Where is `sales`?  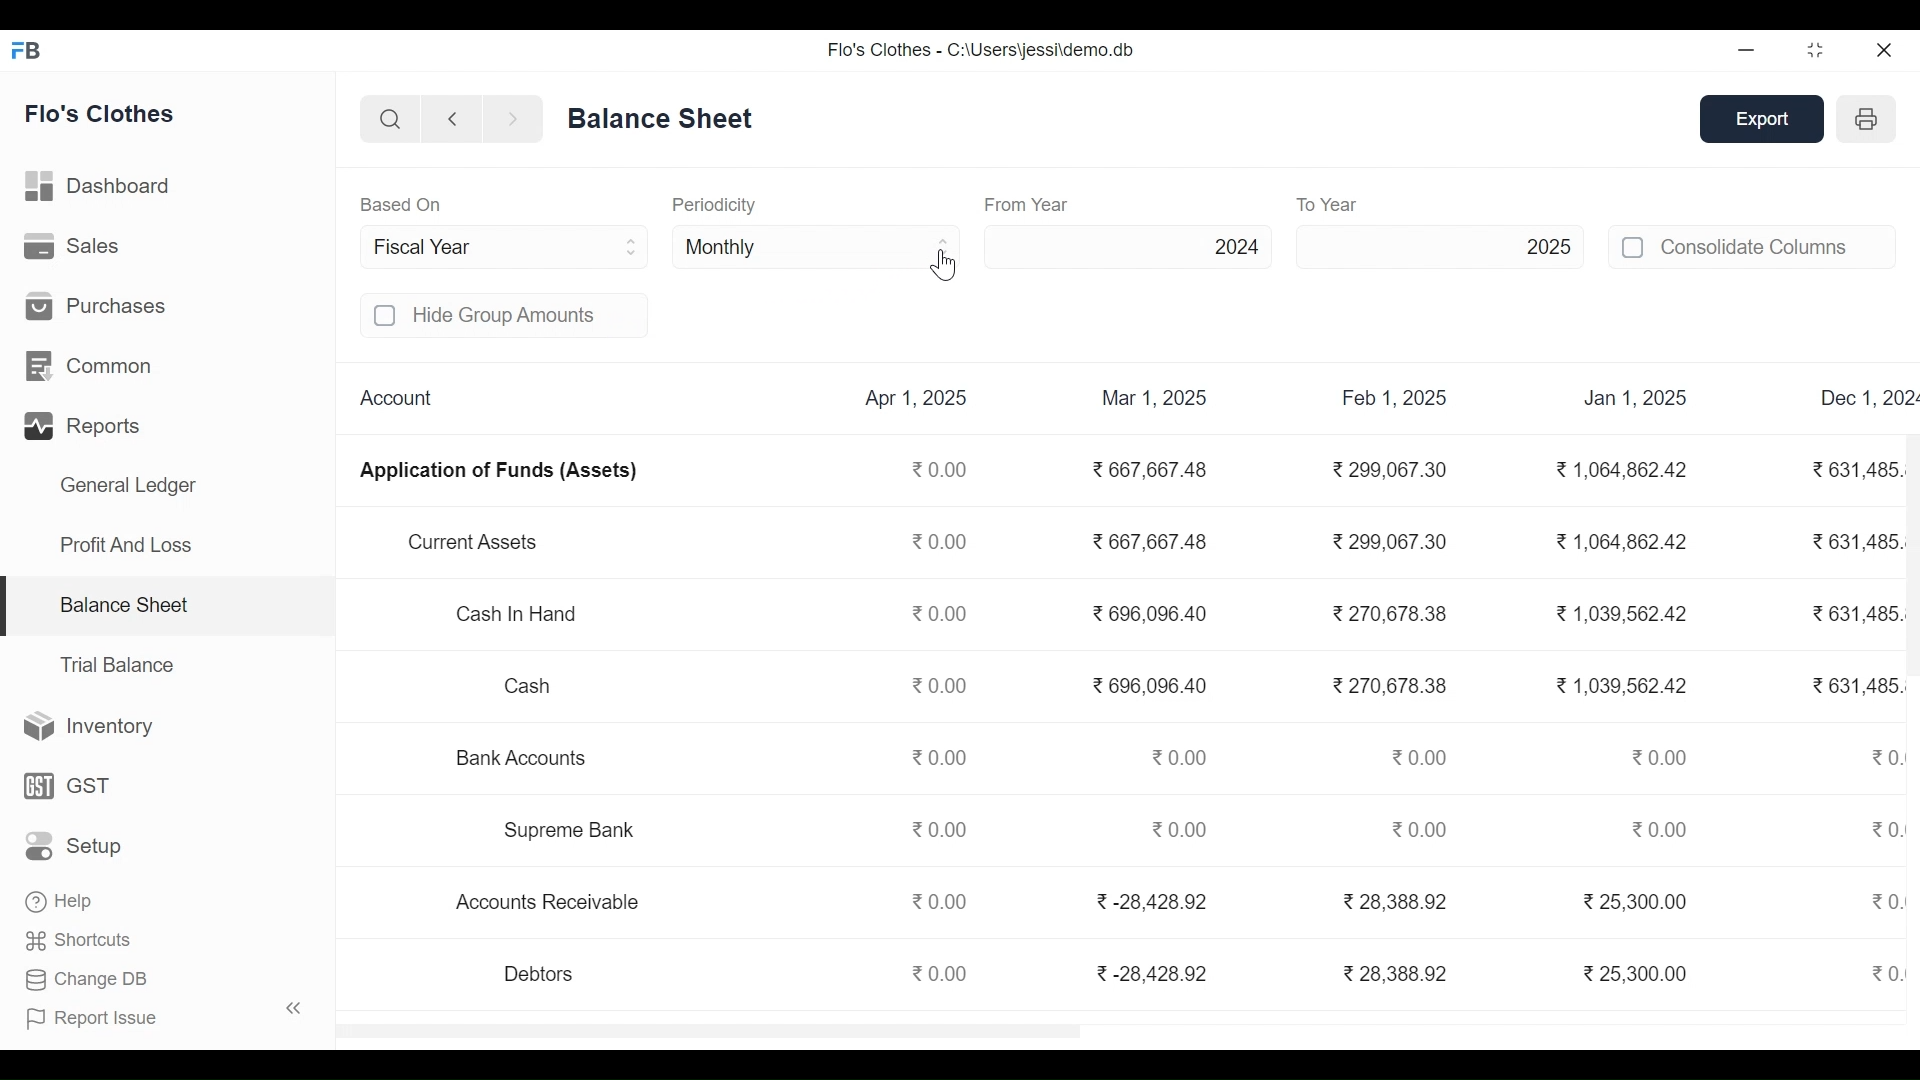
sales is located at coordinates (75, 246).